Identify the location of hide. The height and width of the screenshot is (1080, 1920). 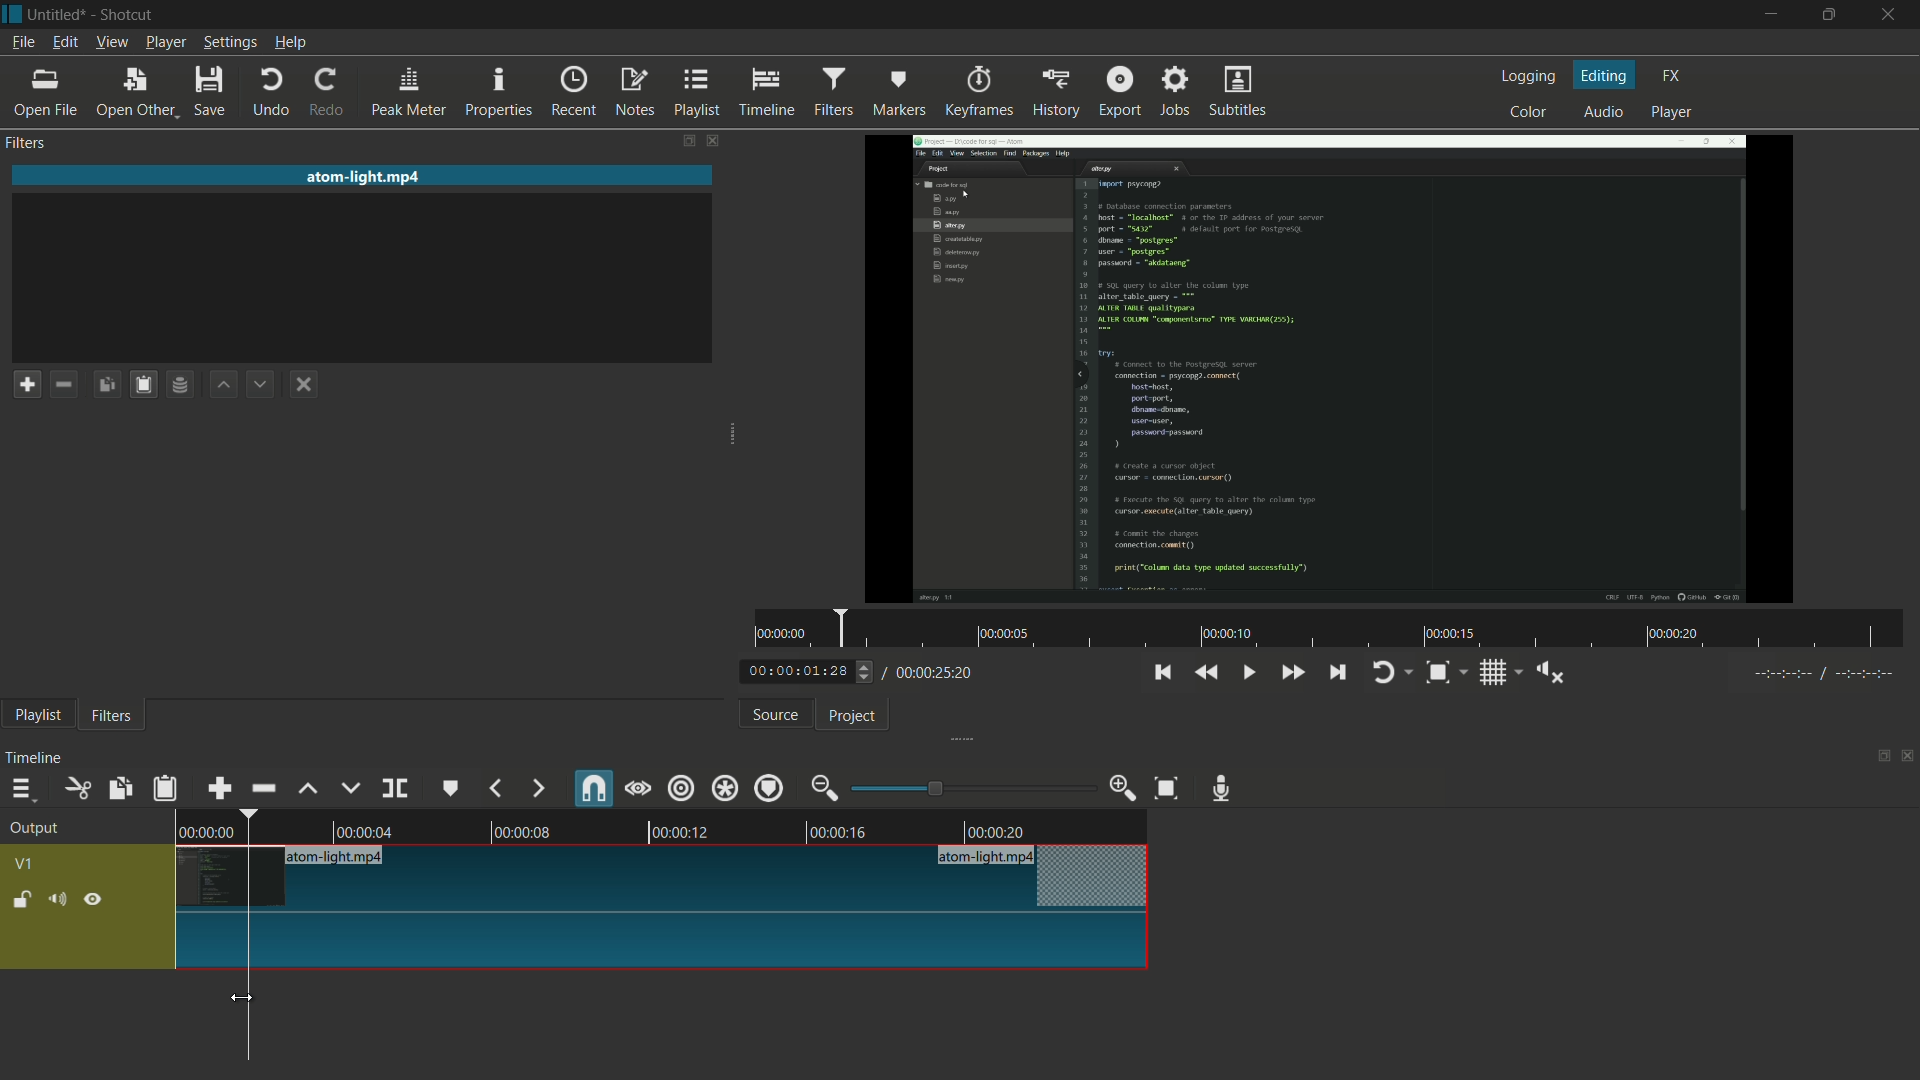
(95, 898).